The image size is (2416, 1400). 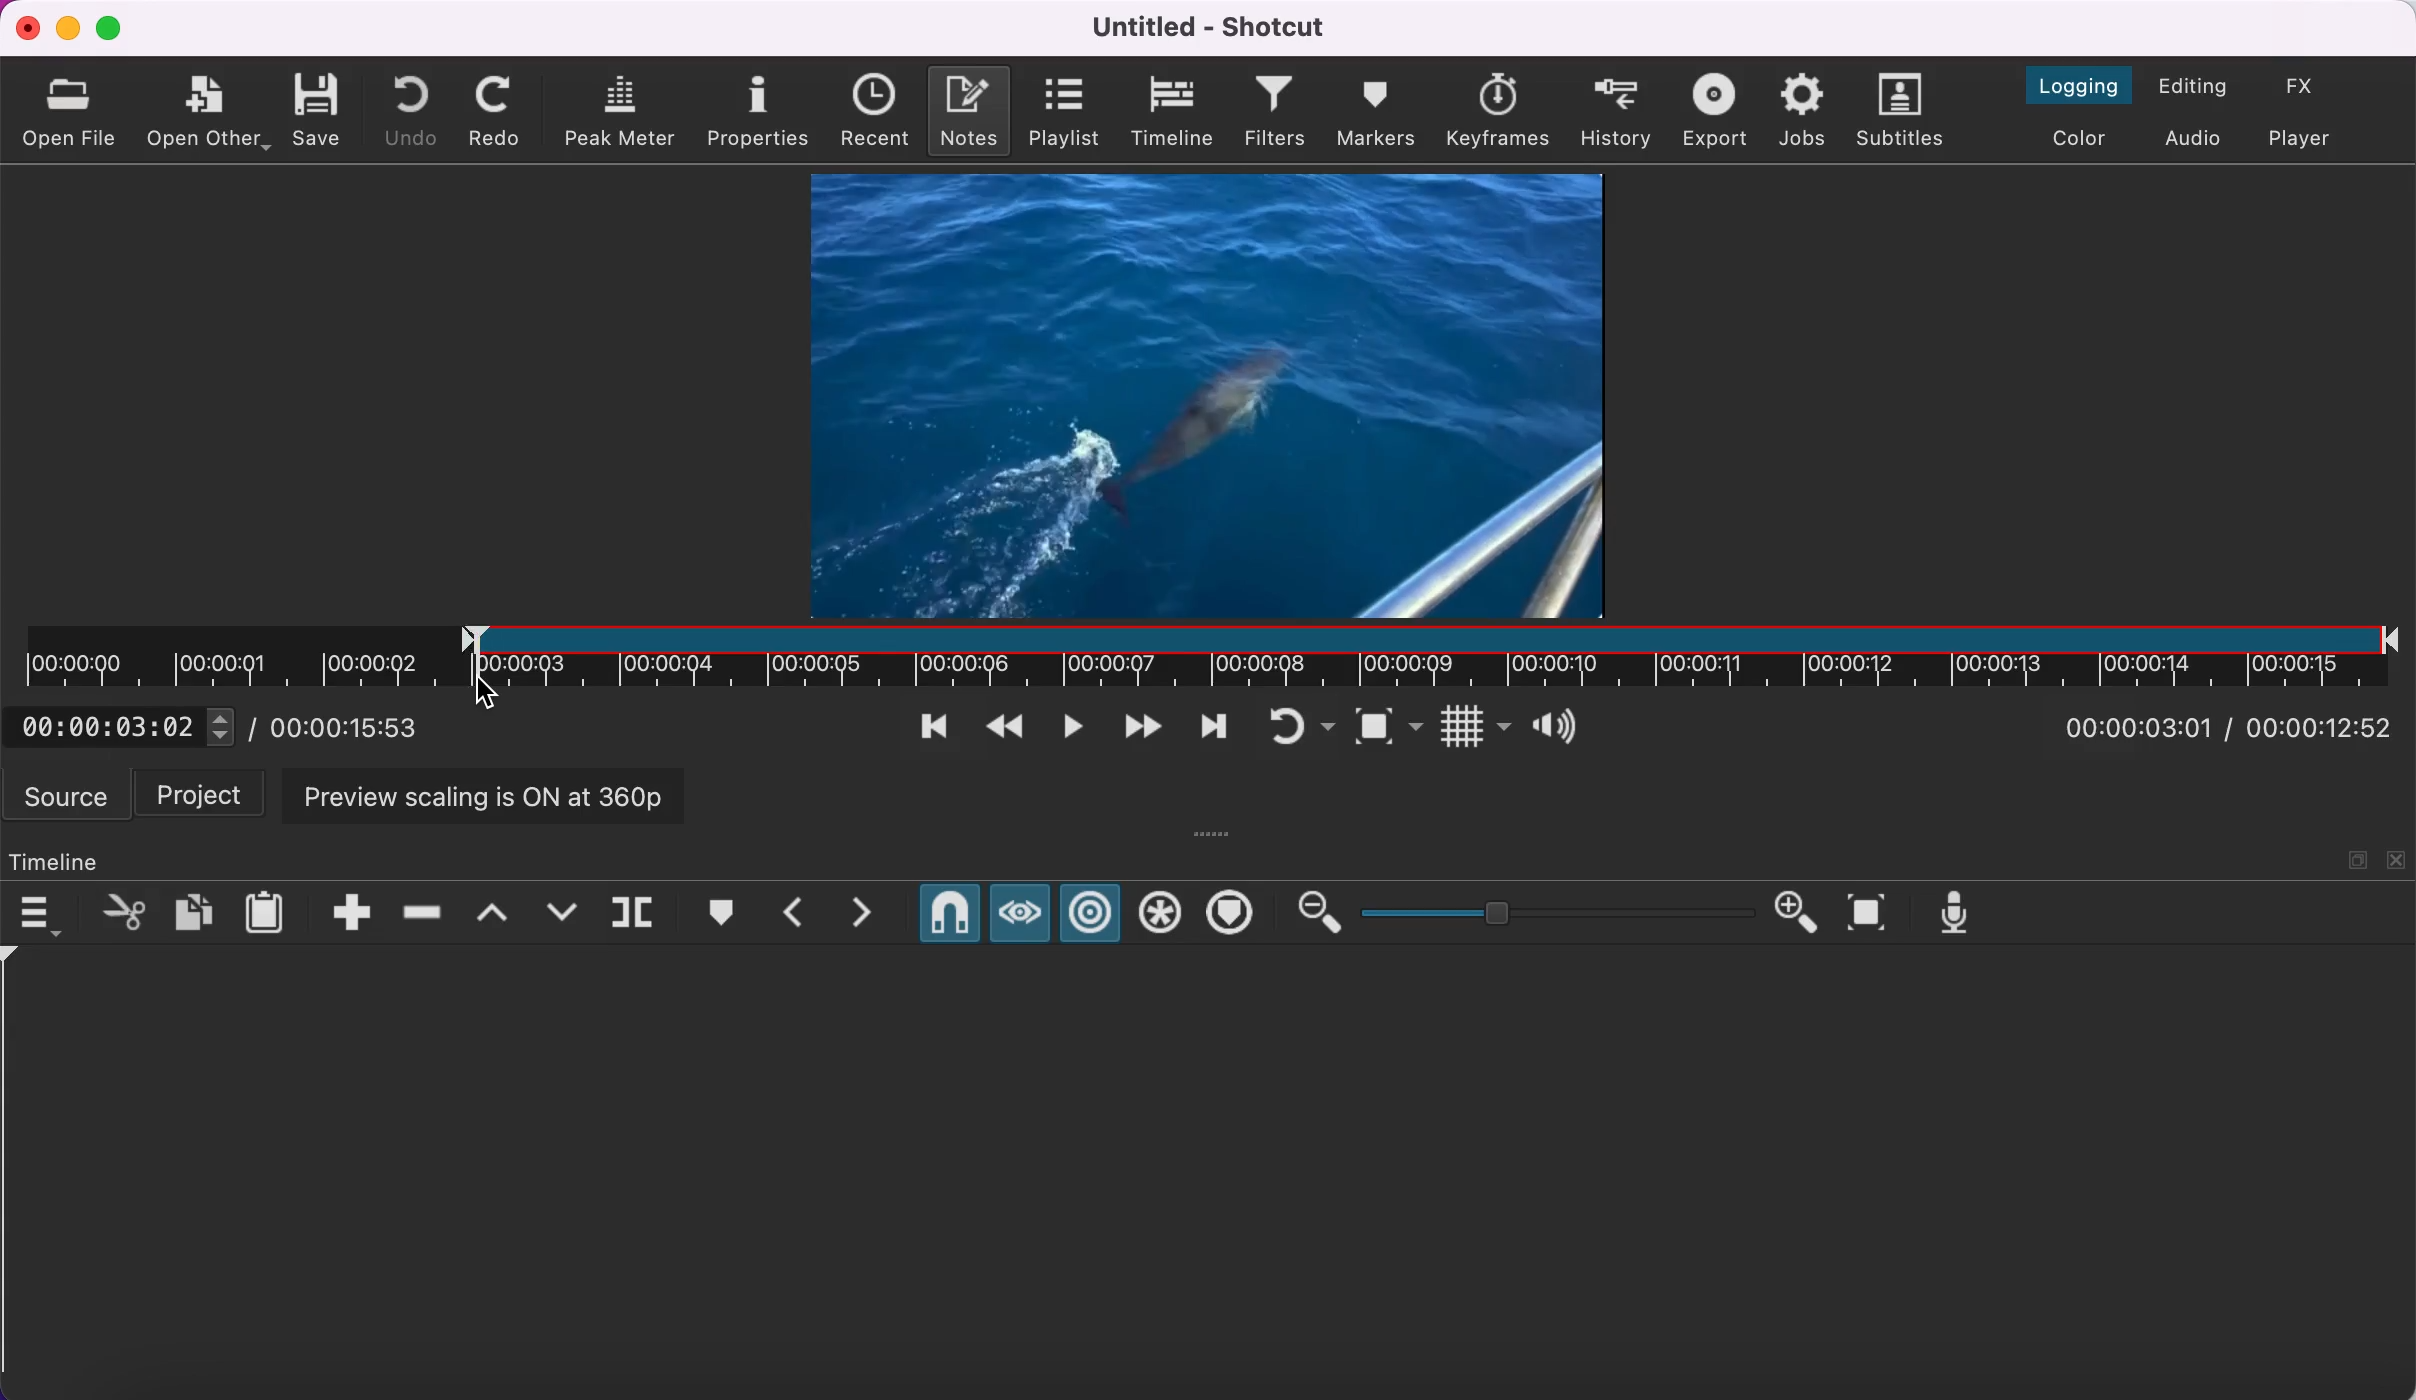 I want to click on append, so click(x=350, y=911).